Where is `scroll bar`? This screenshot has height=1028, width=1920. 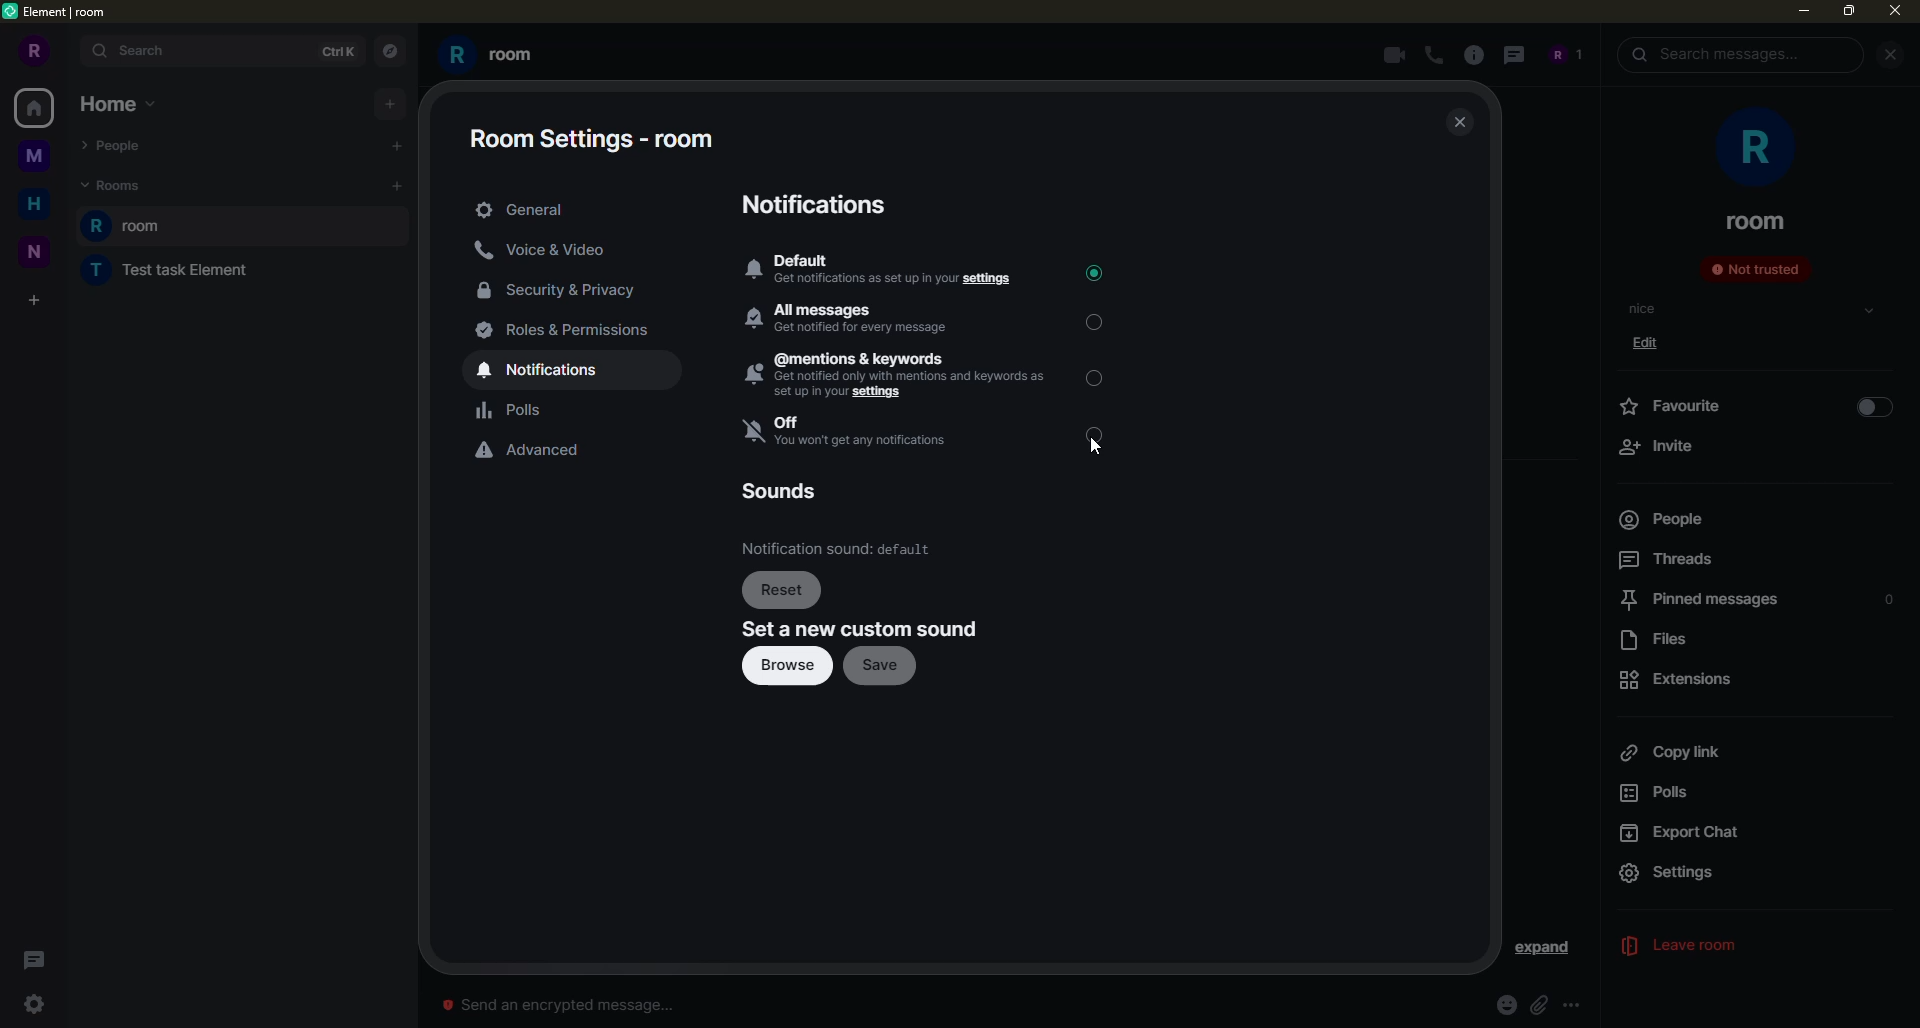 scroll bar is located at coordinates (1594, 536).